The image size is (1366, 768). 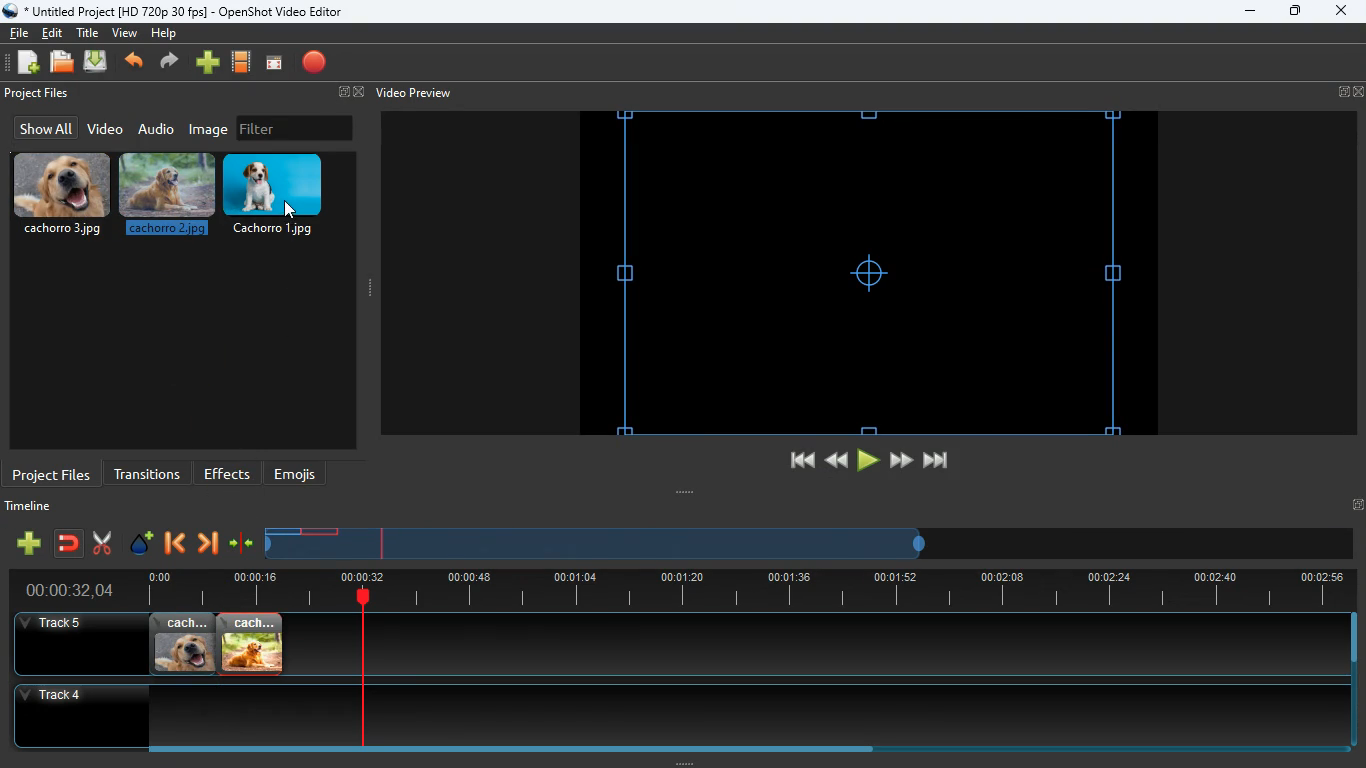 I want to click on cachorro.3.jpg, so click(x=183, y=644).